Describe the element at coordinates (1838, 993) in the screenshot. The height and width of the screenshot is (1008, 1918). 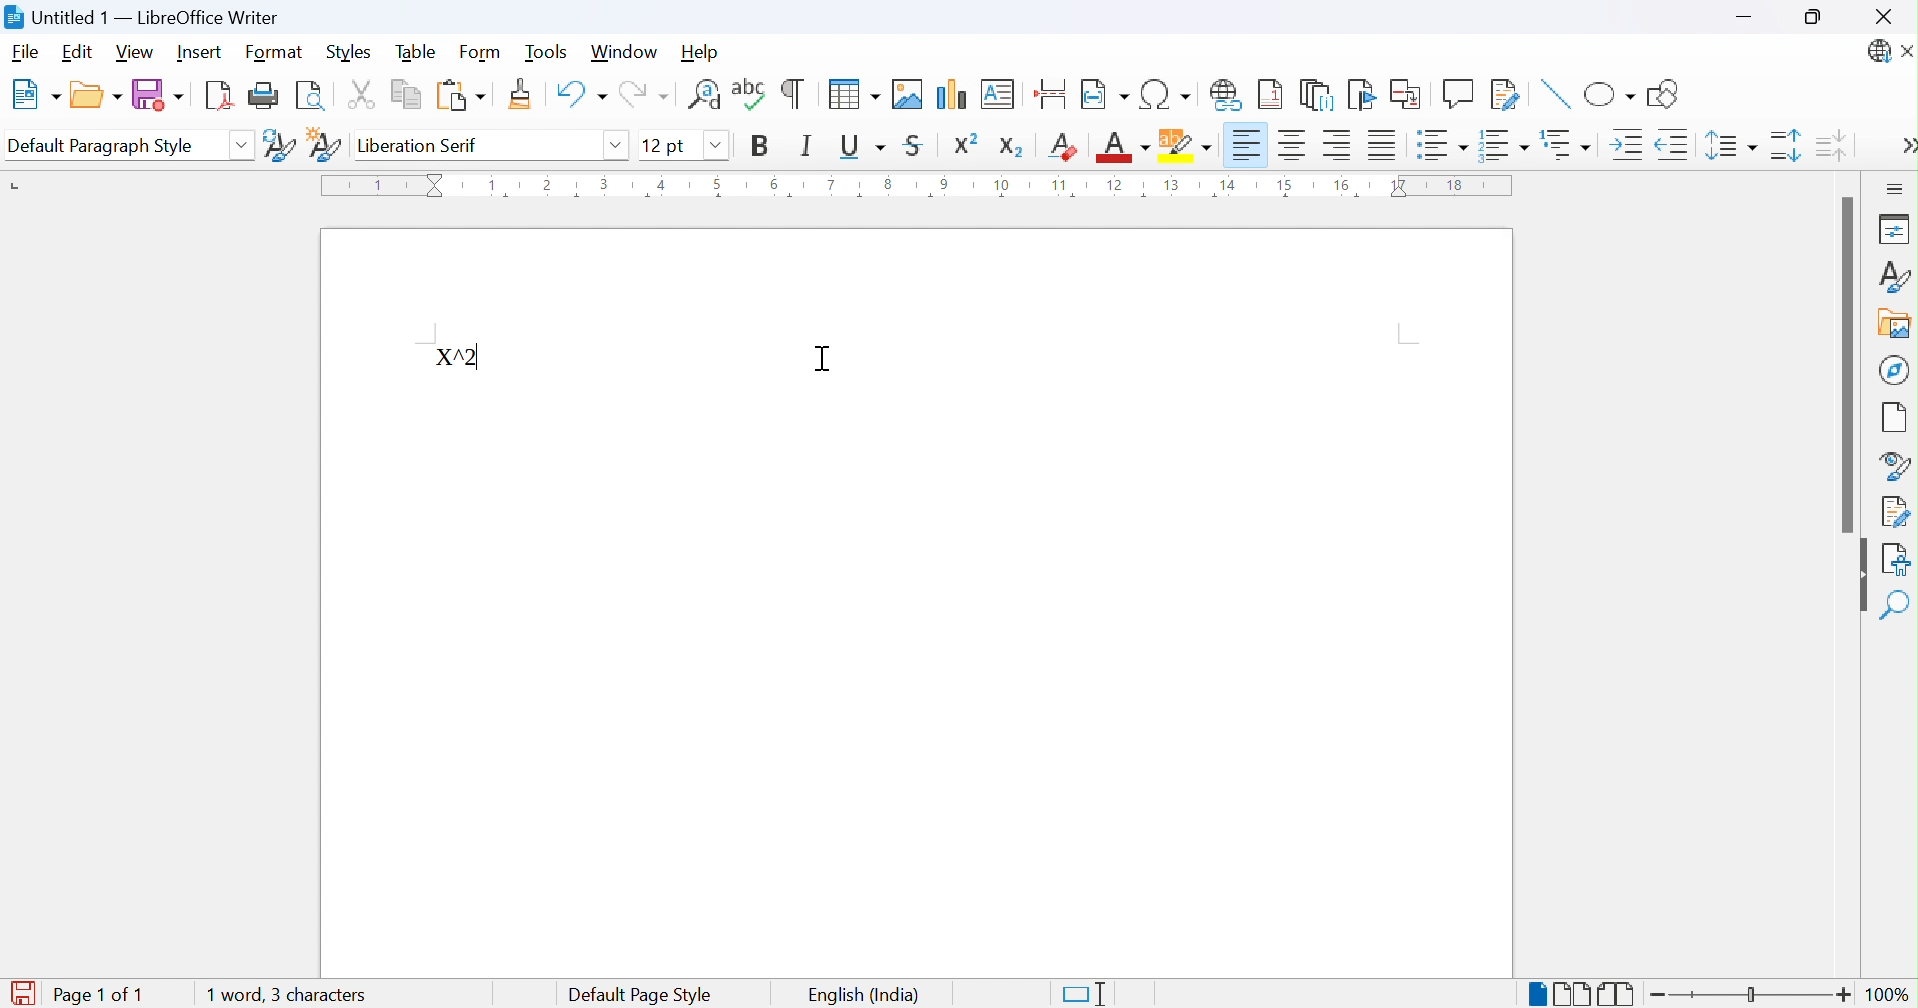
I see `Zoom in` at that location.